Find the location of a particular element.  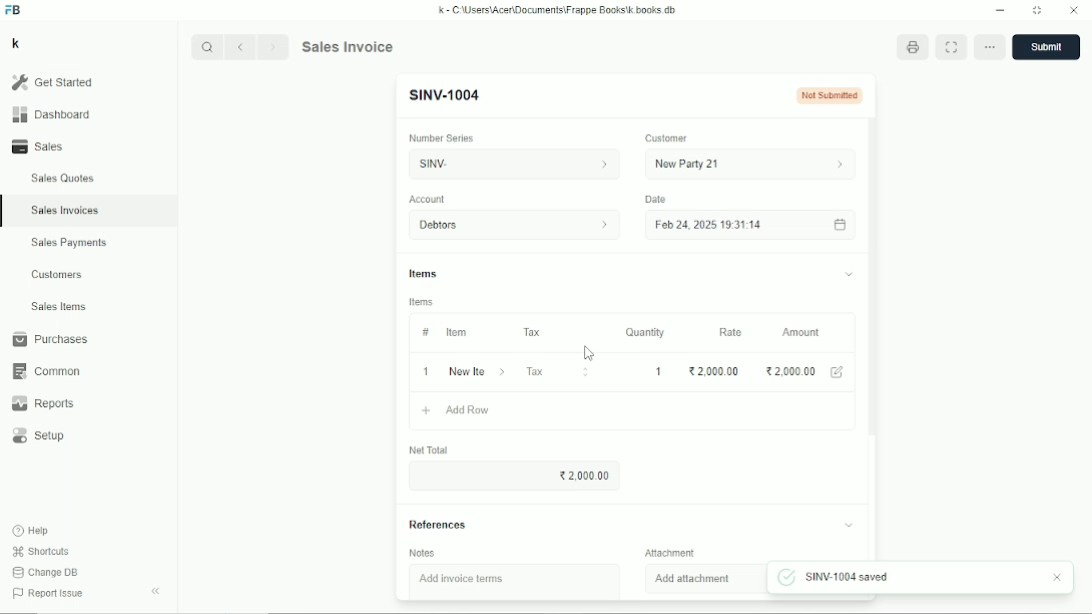

Sales invoice is located at coordinates (347, 46).